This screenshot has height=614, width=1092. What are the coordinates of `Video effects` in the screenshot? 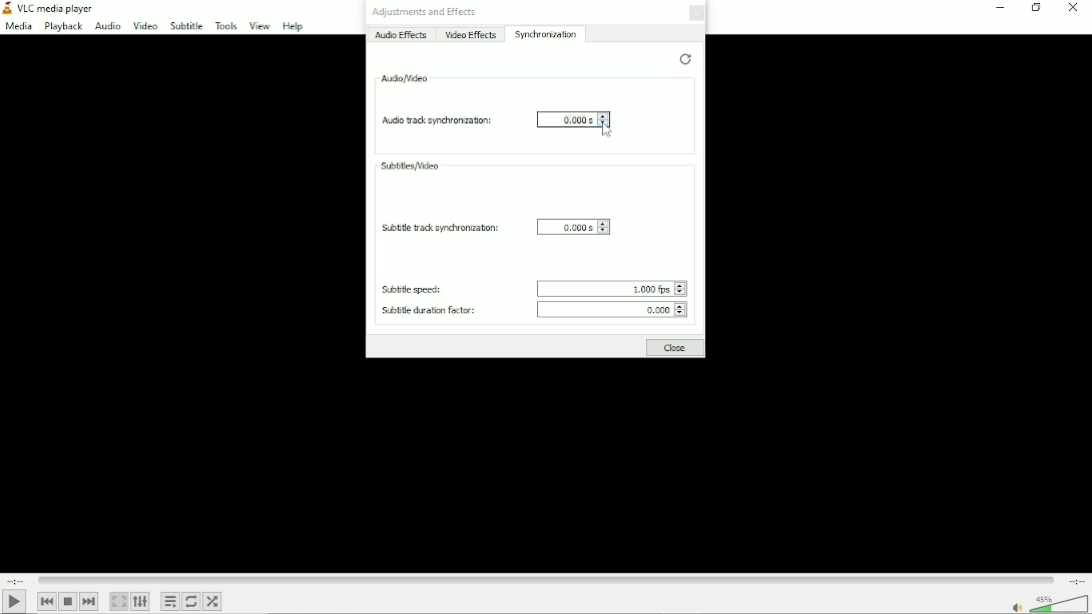 It's located at (471, 35).